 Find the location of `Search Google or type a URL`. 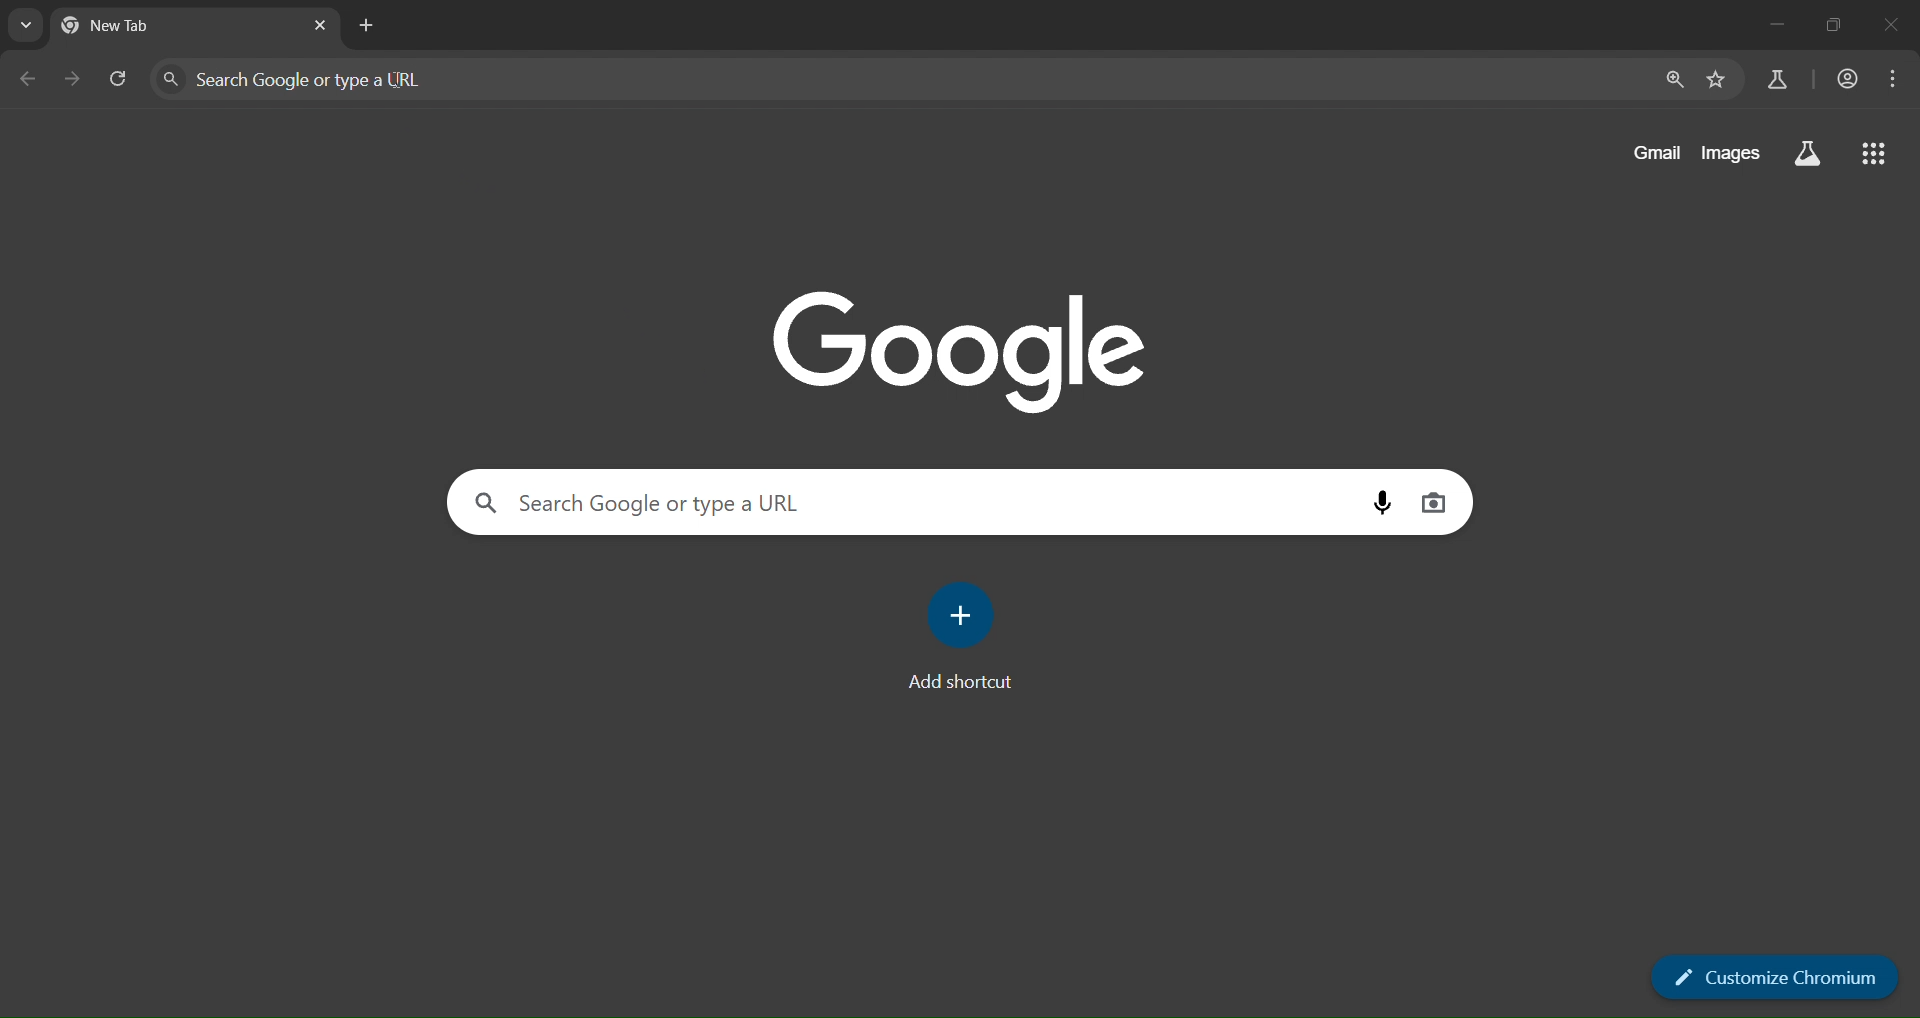

Search Google or type a URL is located at coordinates (900, 78).